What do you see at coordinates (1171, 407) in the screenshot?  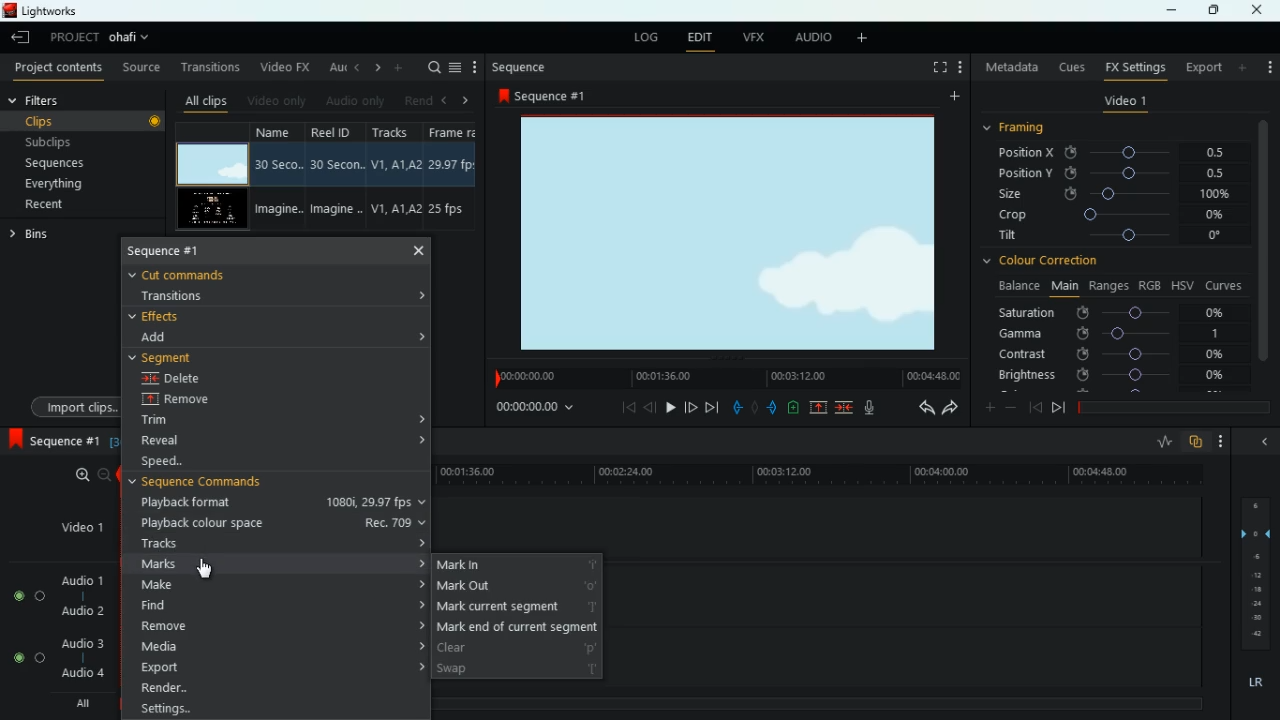 I see `timeline` at bounding box center [1171, 407].